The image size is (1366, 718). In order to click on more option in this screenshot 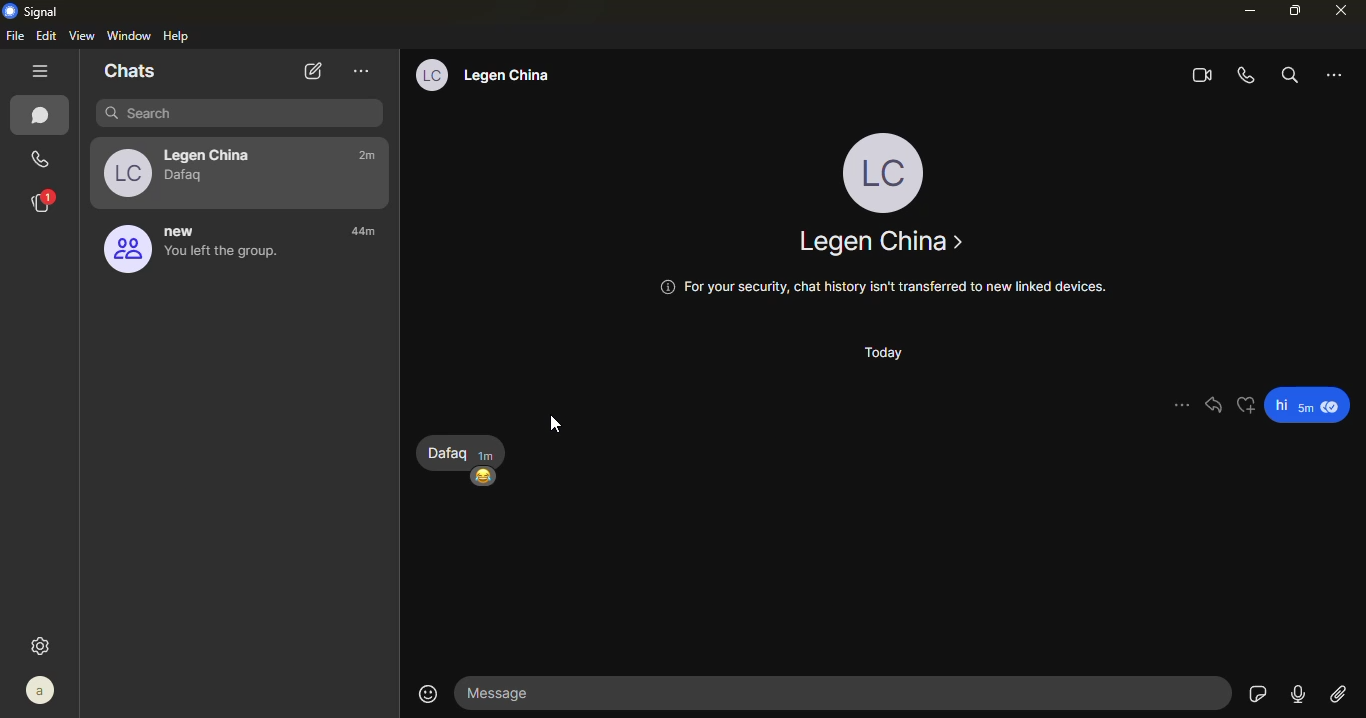, I will do `click(1337, 74)`.